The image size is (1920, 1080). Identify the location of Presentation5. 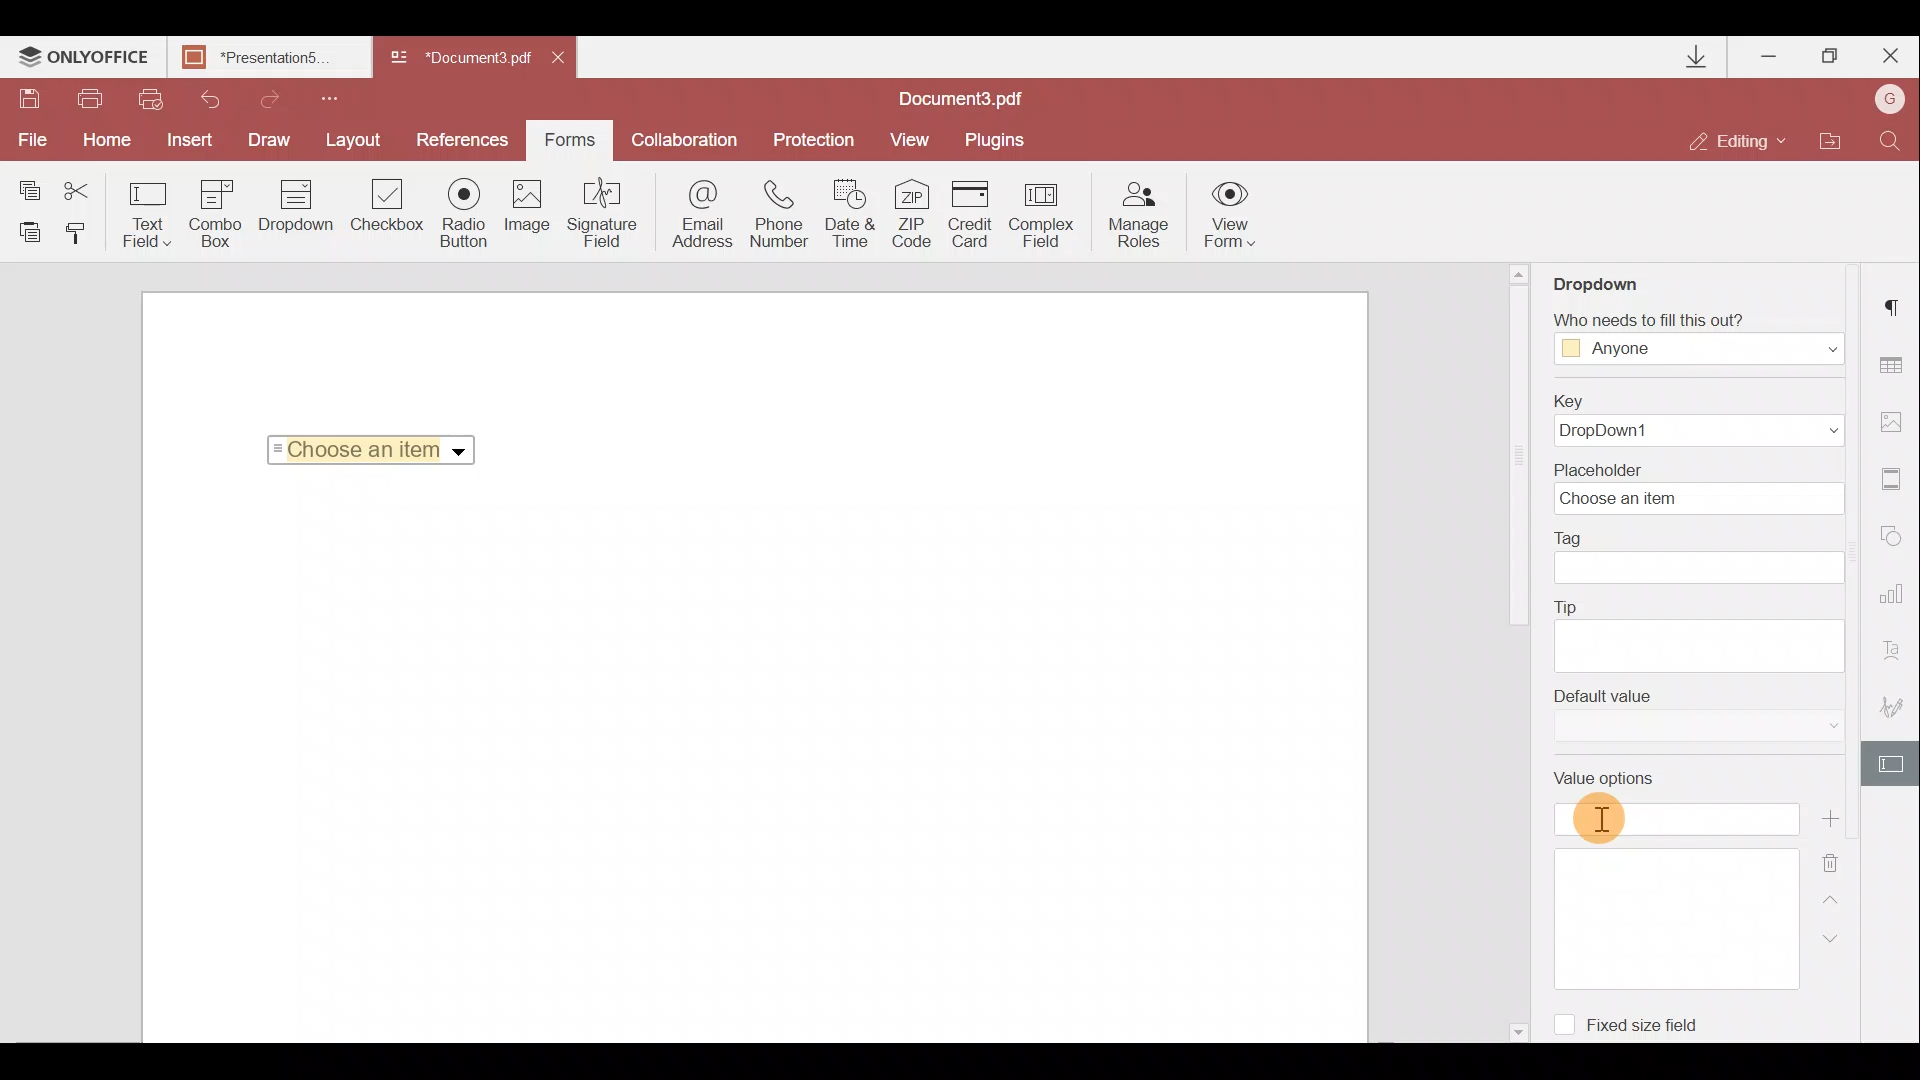
(265, 59).